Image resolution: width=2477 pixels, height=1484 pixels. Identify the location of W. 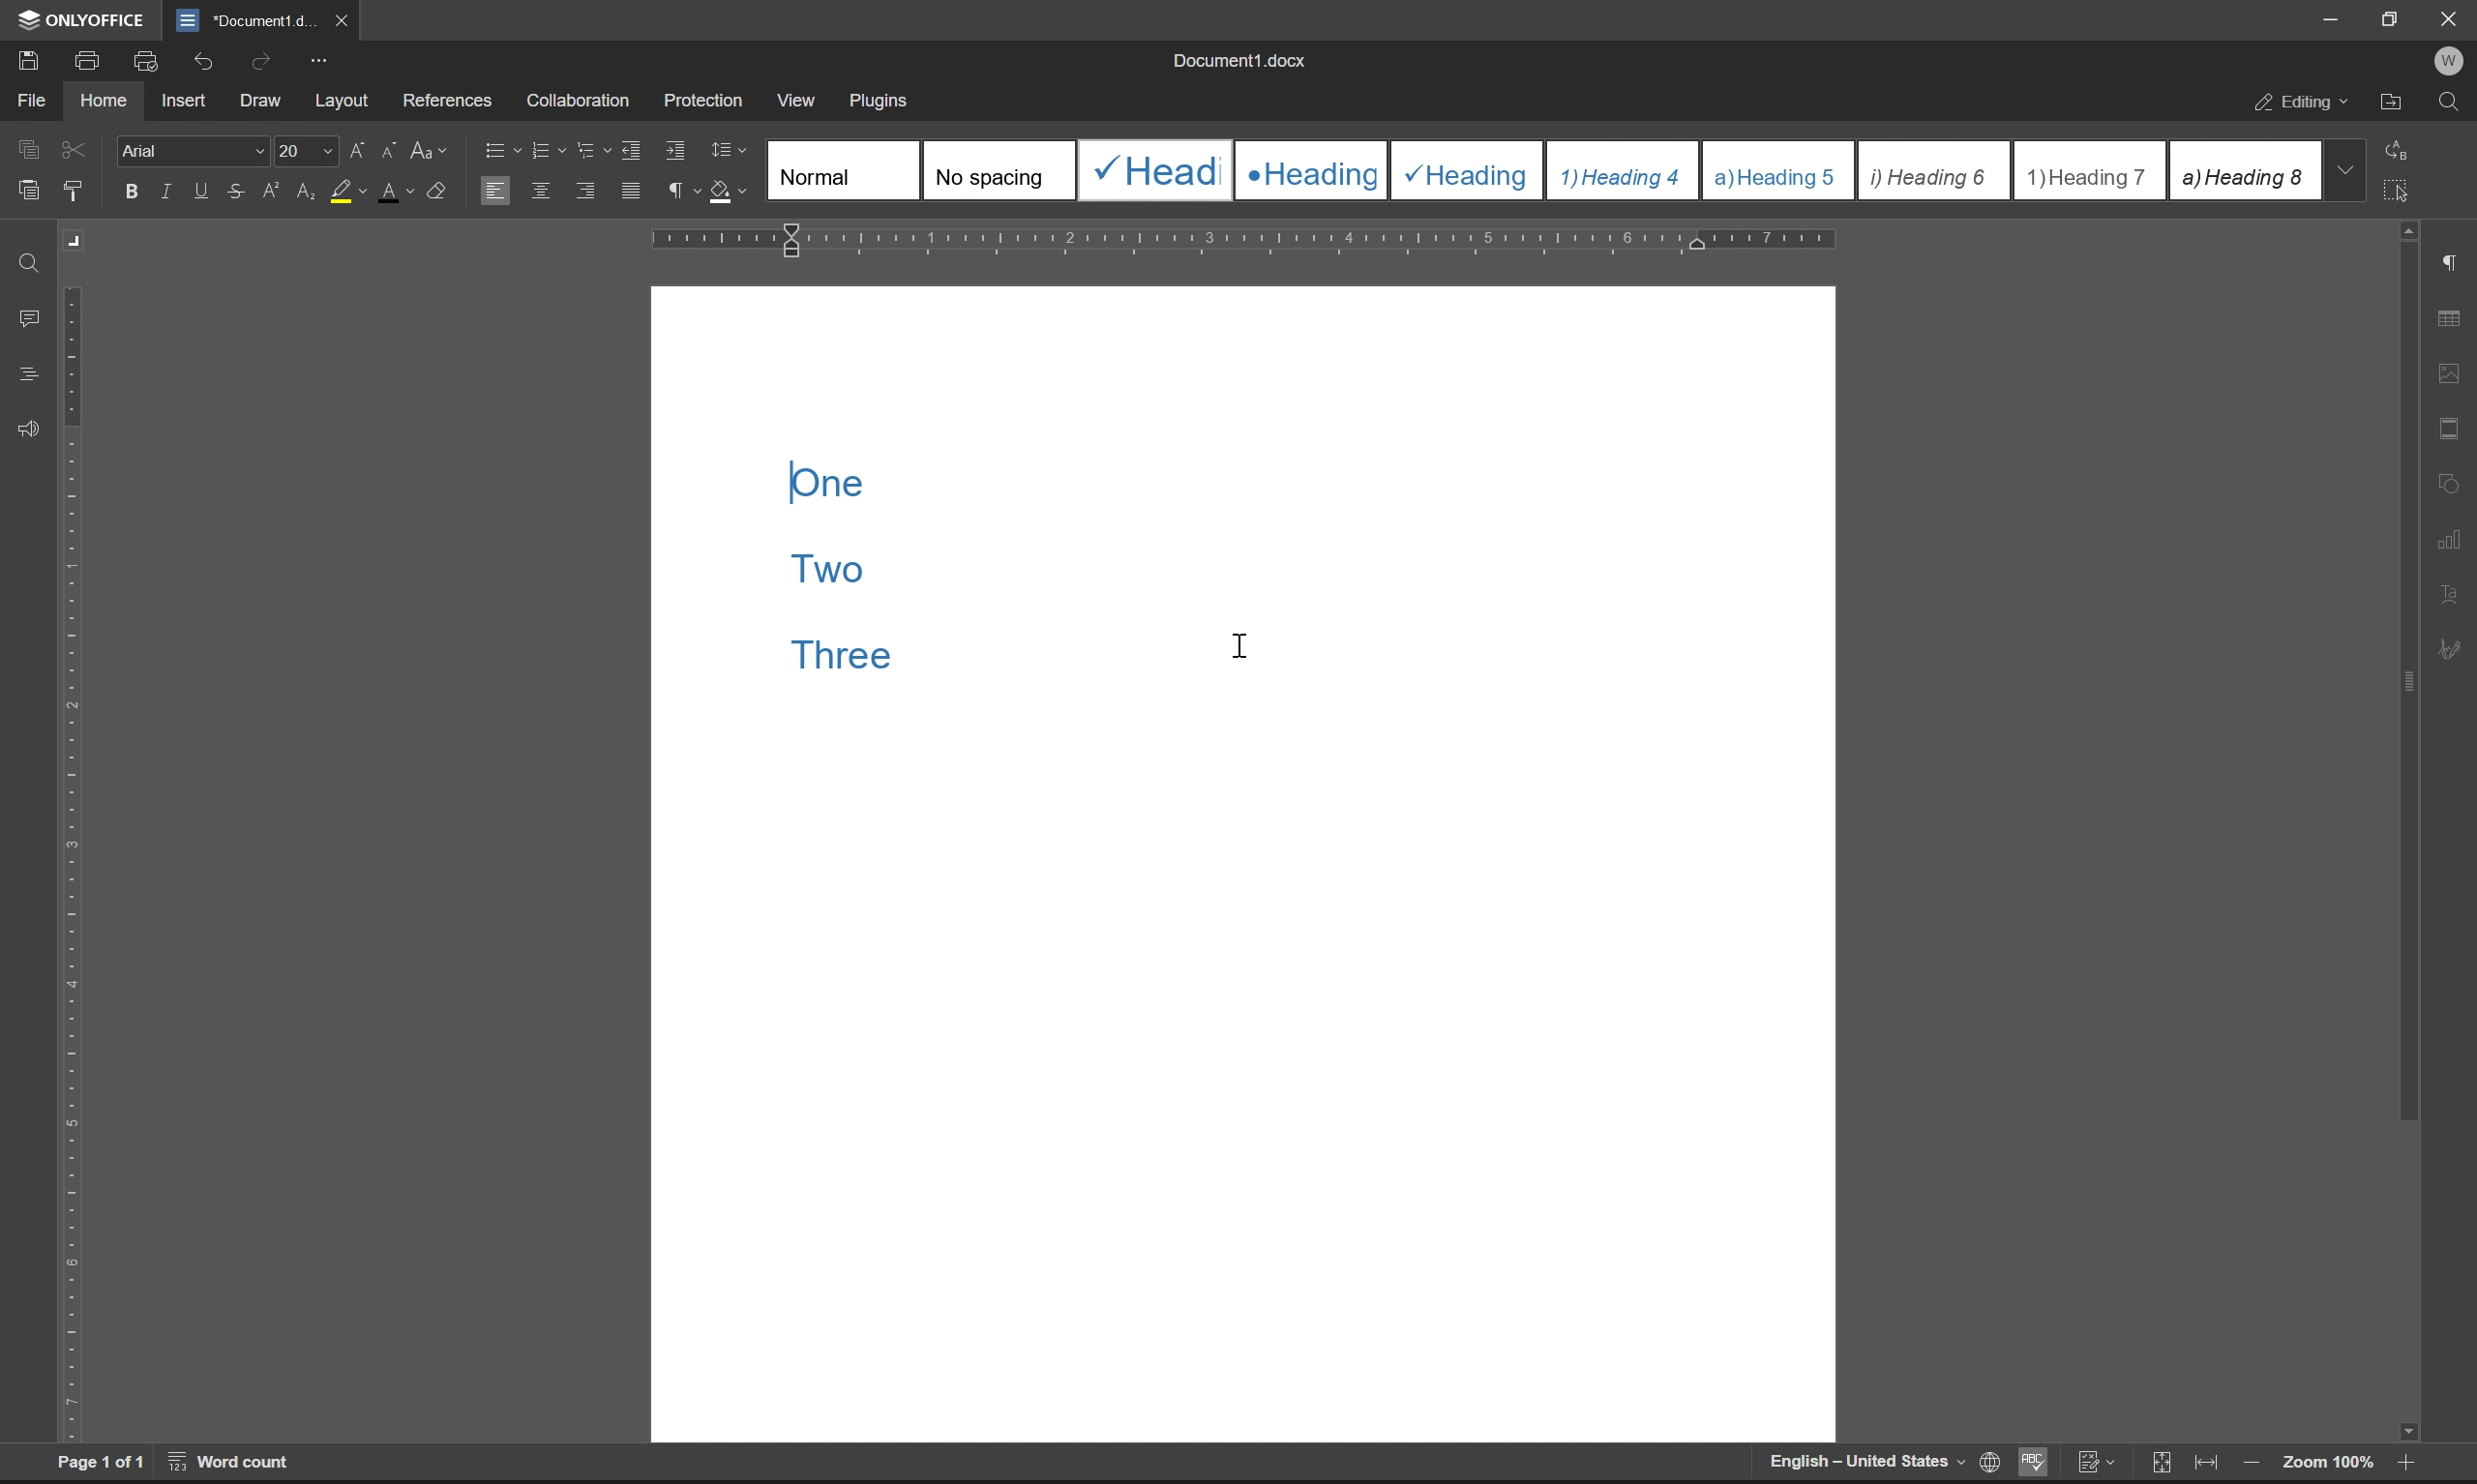
(2452, 61).